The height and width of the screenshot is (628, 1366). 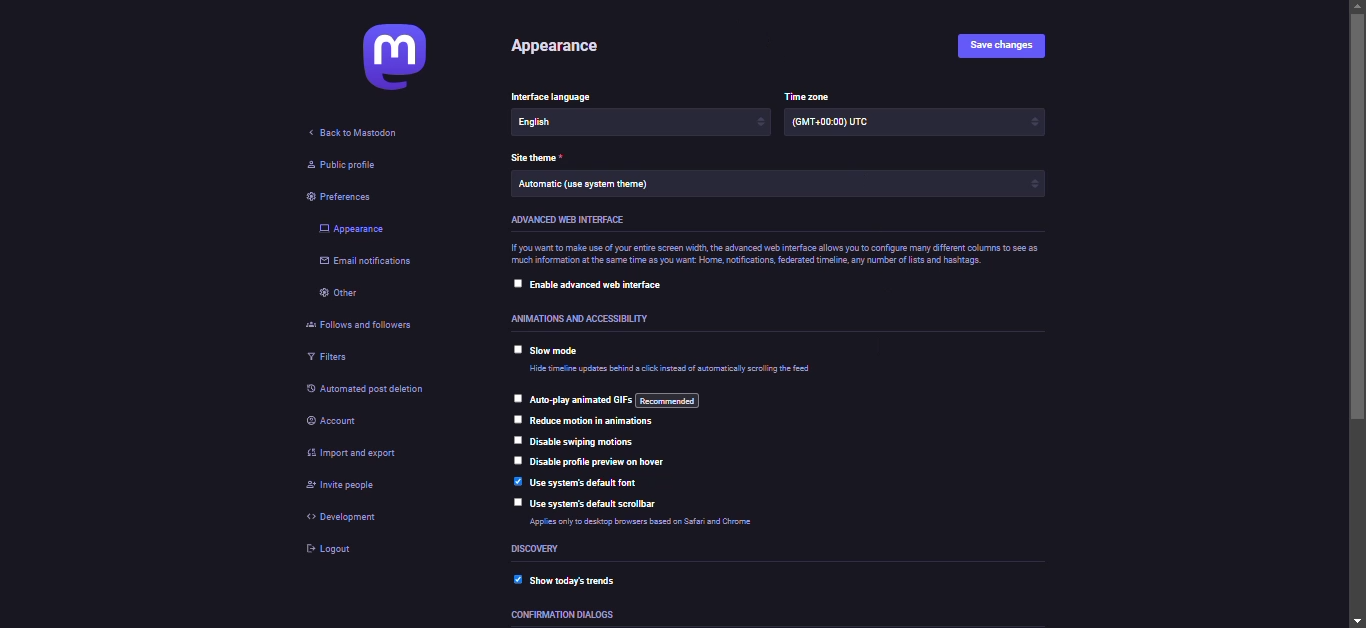 What do you see at coordinates (377, 388) in the screenshot?
I see `automated post deletion` at bounding box center [377, 388].